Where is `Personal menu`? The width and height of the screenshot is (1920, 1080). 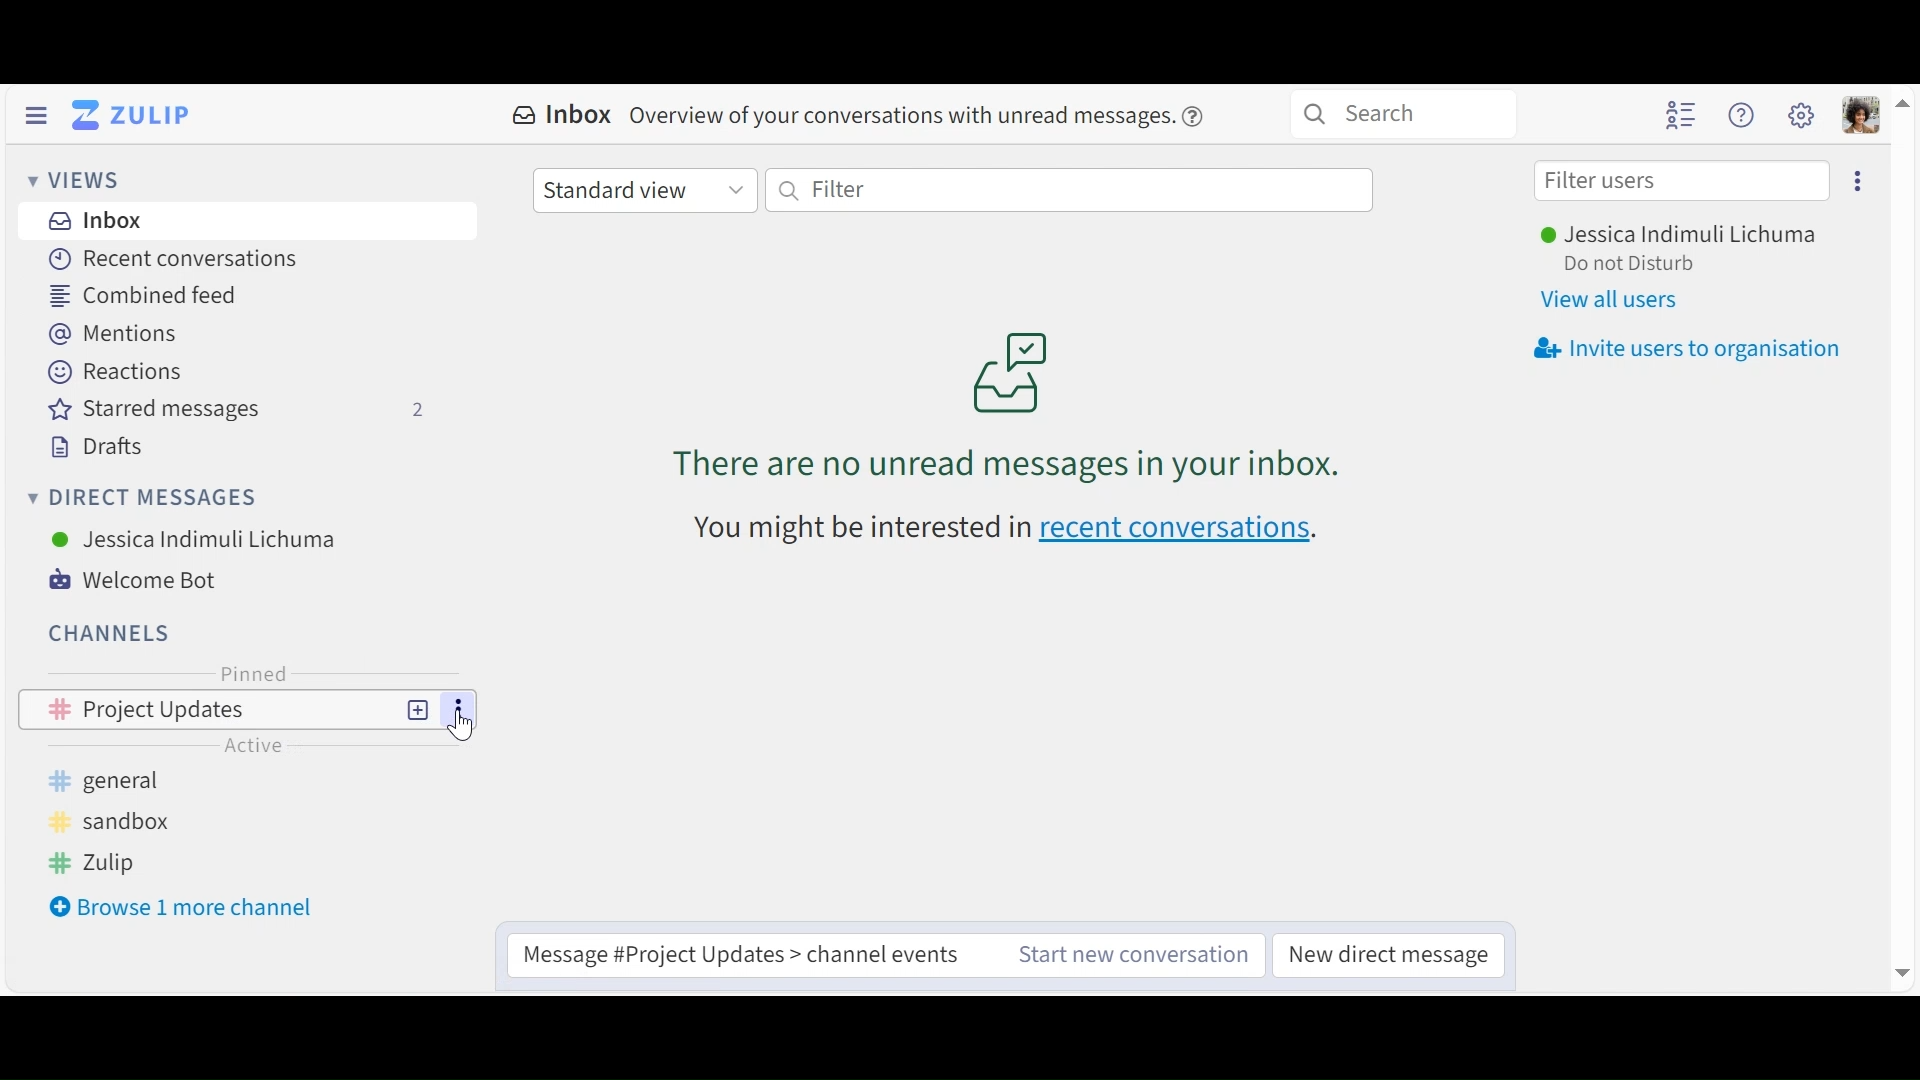 Personal menu is located at coordinates (1862, 115).